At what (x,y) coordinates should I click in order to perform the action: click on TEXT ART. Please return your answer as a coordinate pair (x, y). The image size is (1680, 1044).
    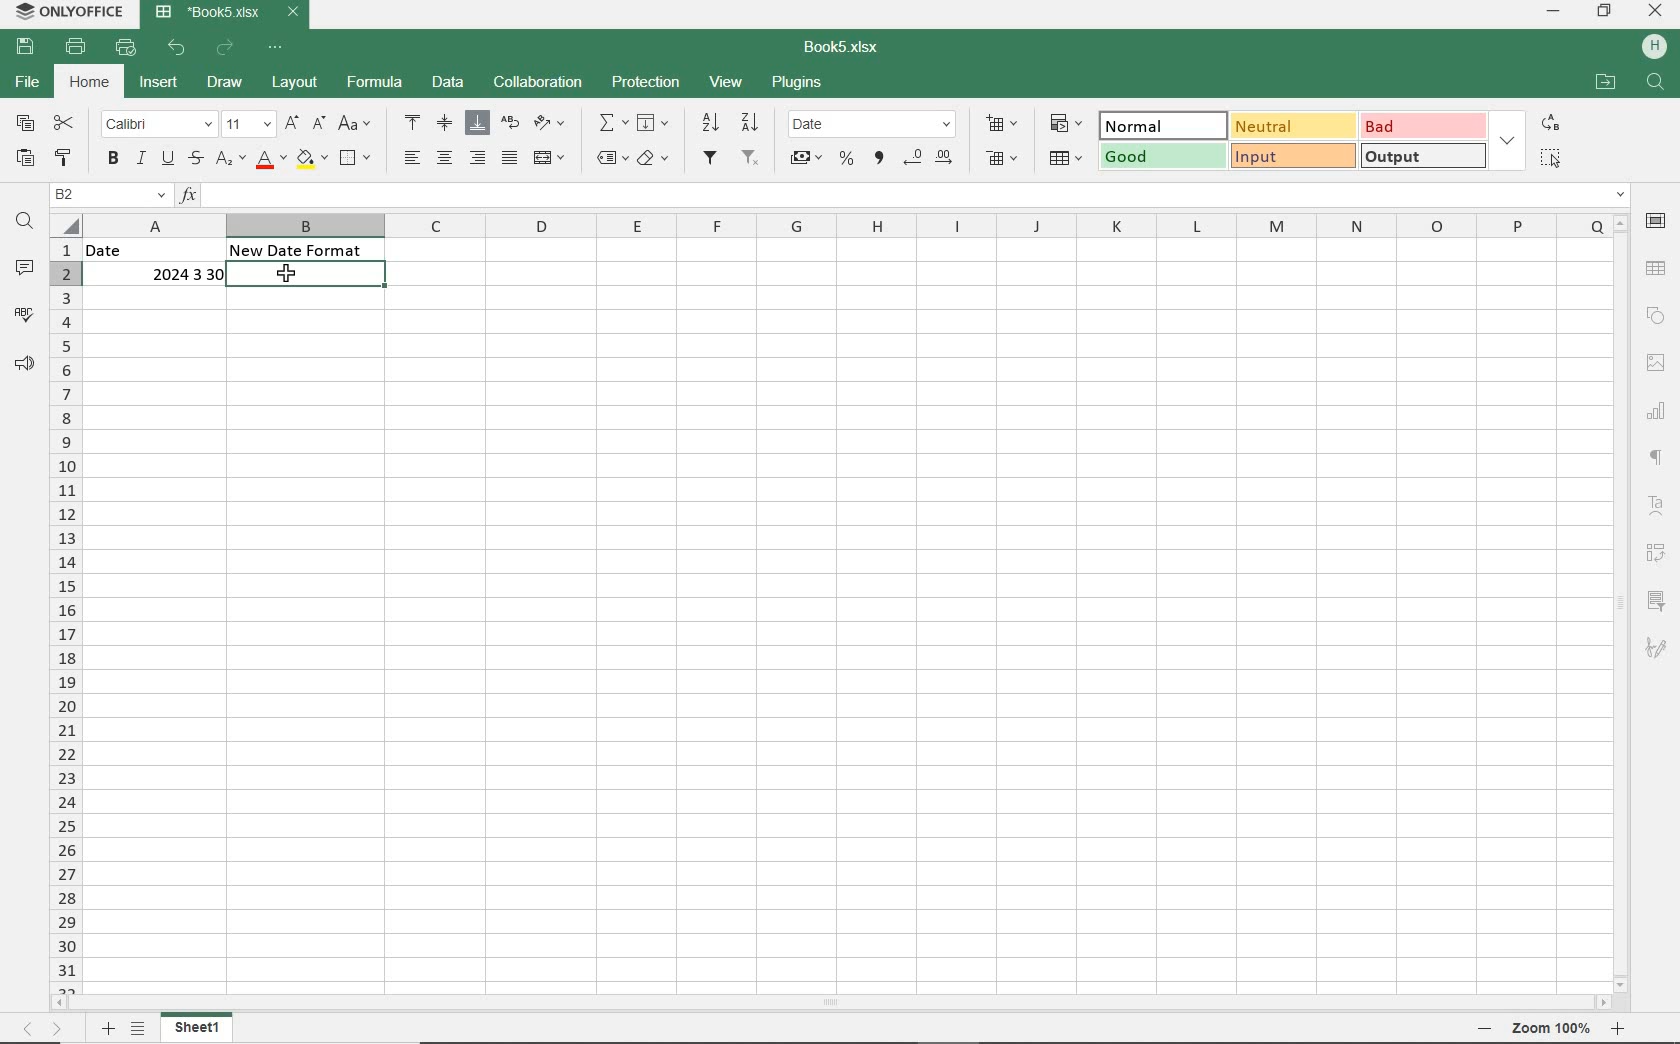
    Looking at the image, I should click on (1659, 506).